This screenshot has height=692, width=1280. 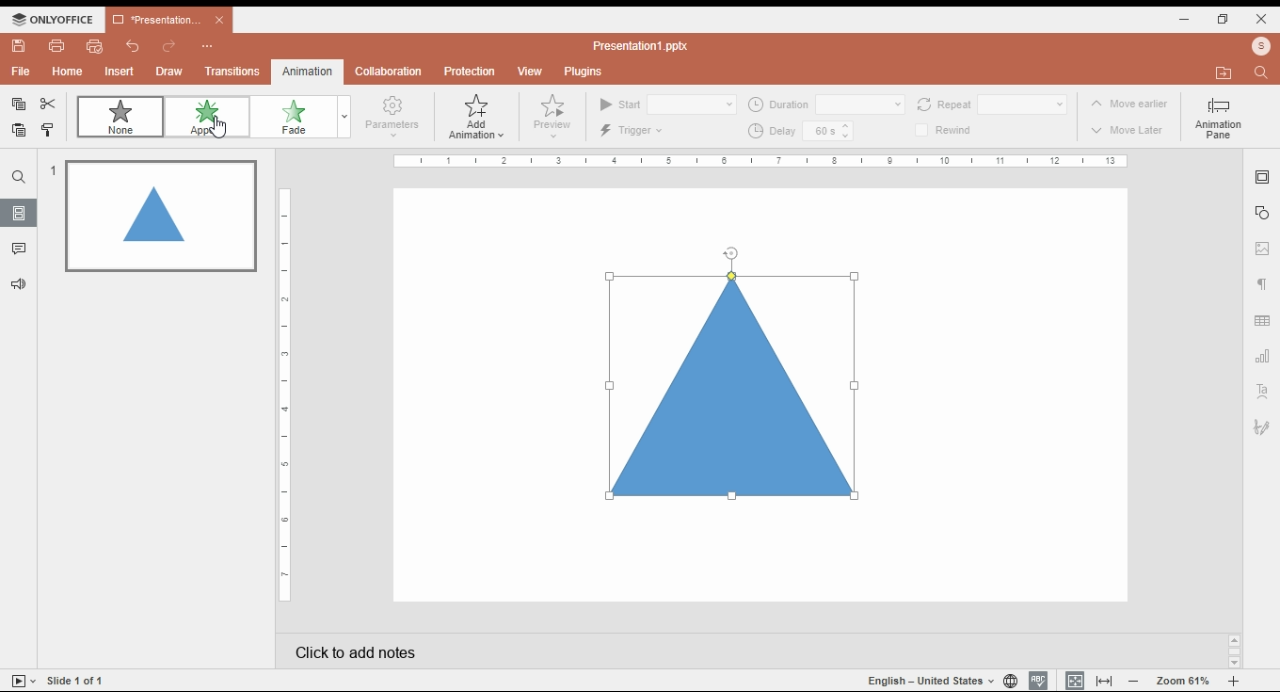 I want to click on zoom in/zoom out, so click(x=1185, y=681).